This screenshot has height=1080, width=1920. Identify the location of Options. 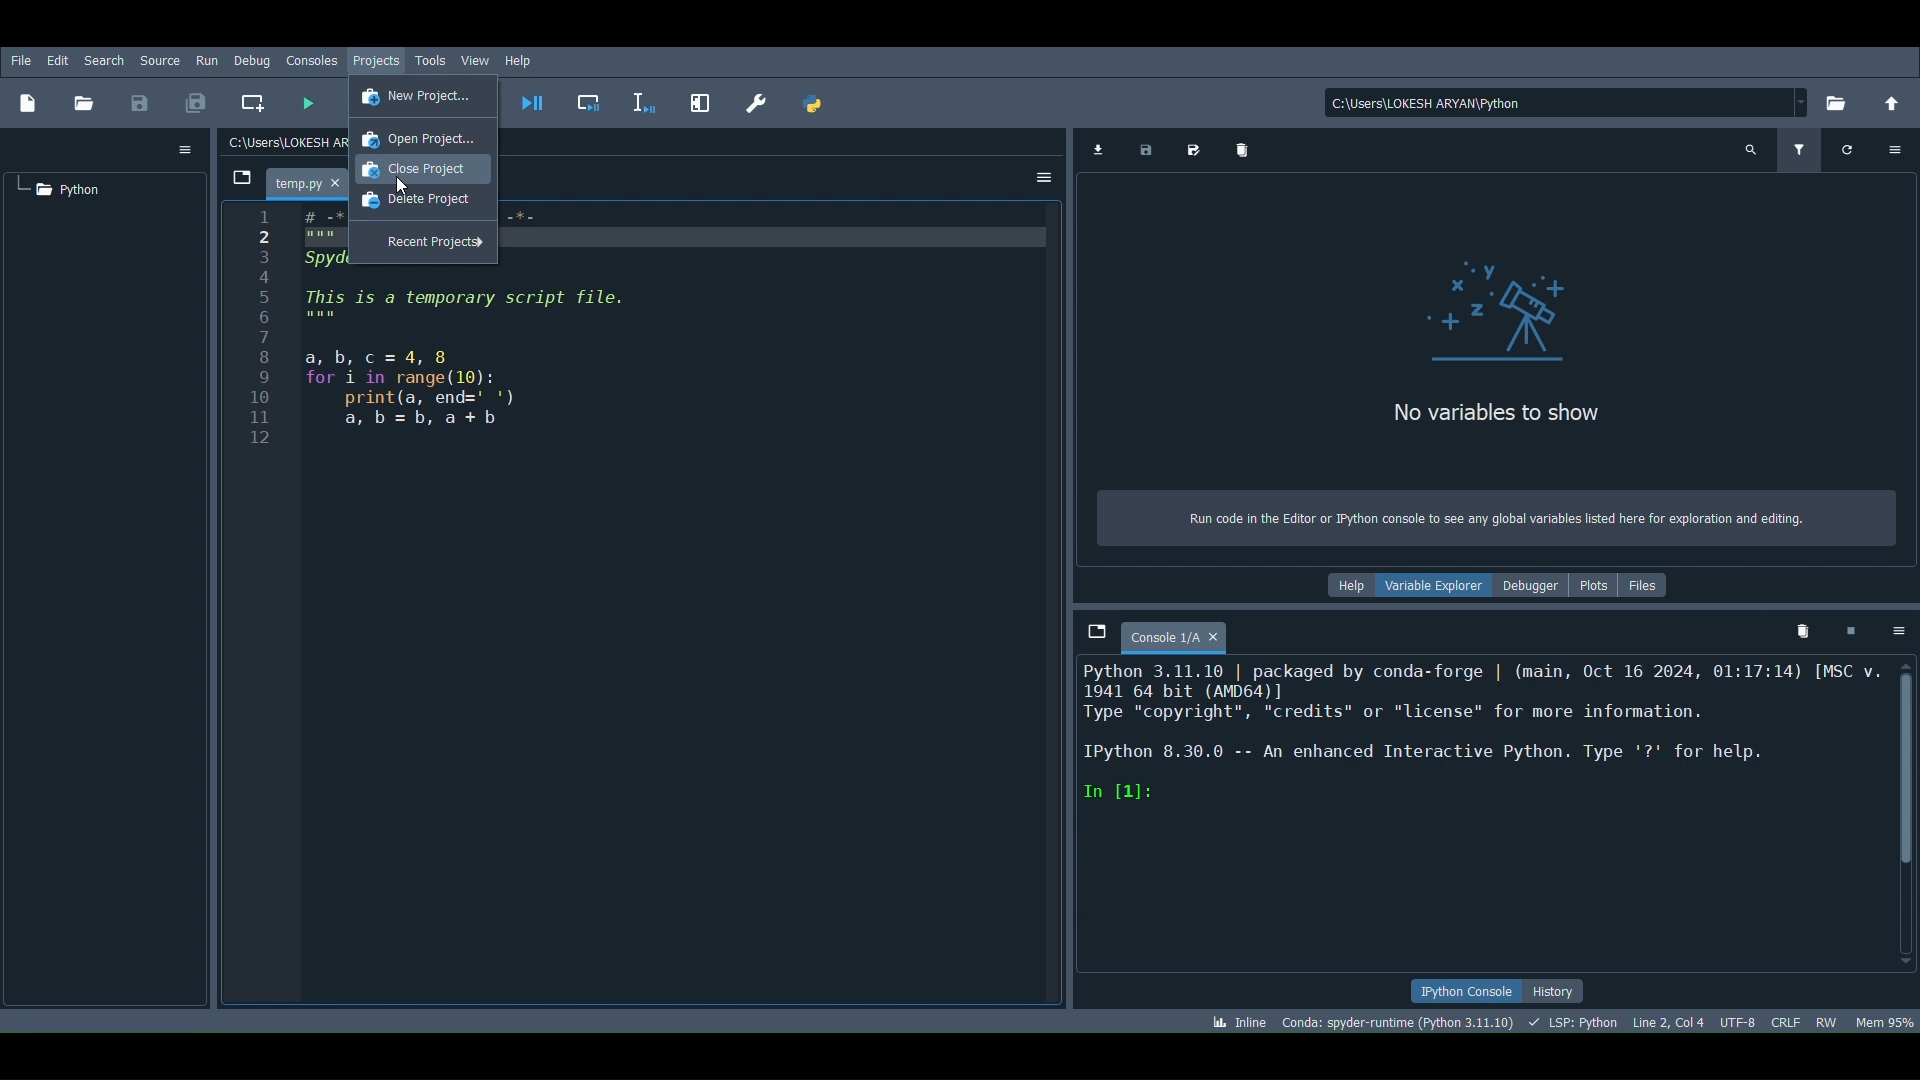
(1044, 177).